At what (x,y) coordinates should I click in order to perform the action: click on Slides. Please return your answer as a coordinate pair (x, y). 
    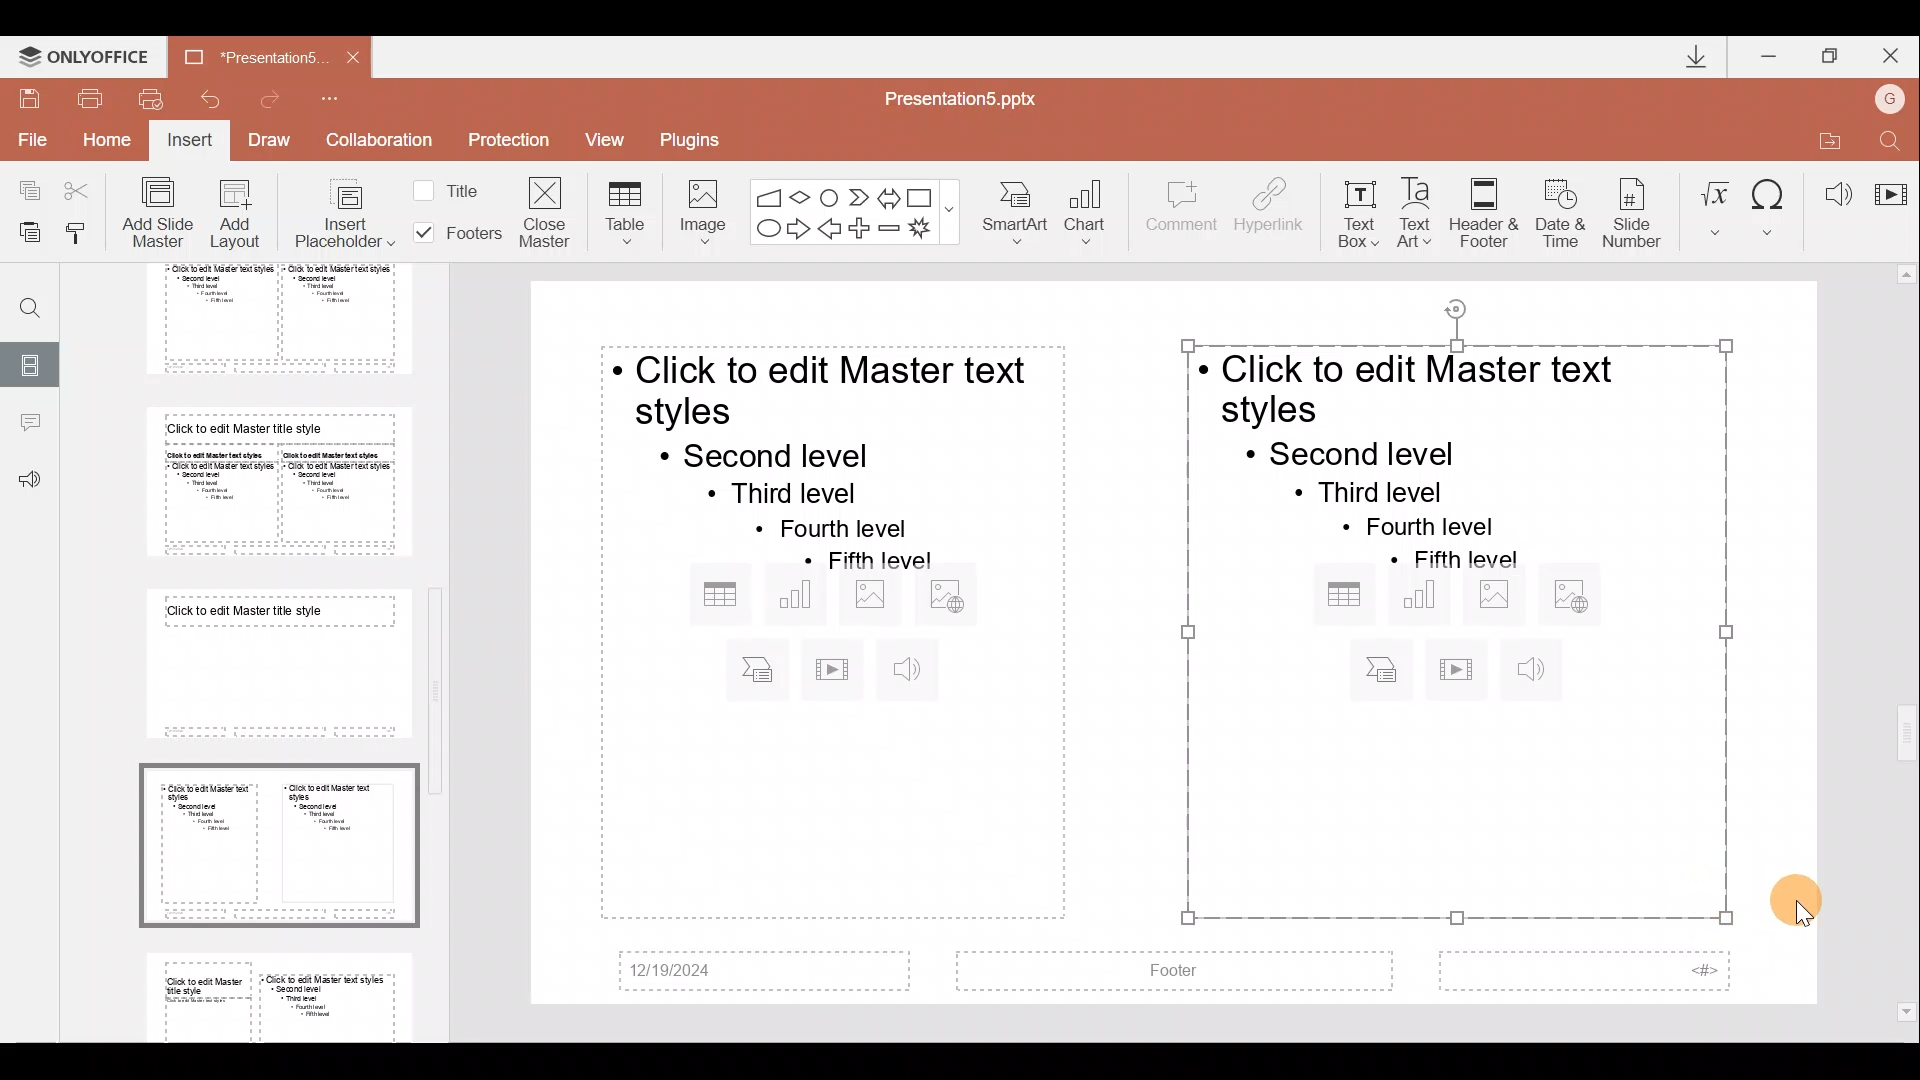
    Looking at the image, I should click on (32, 362).